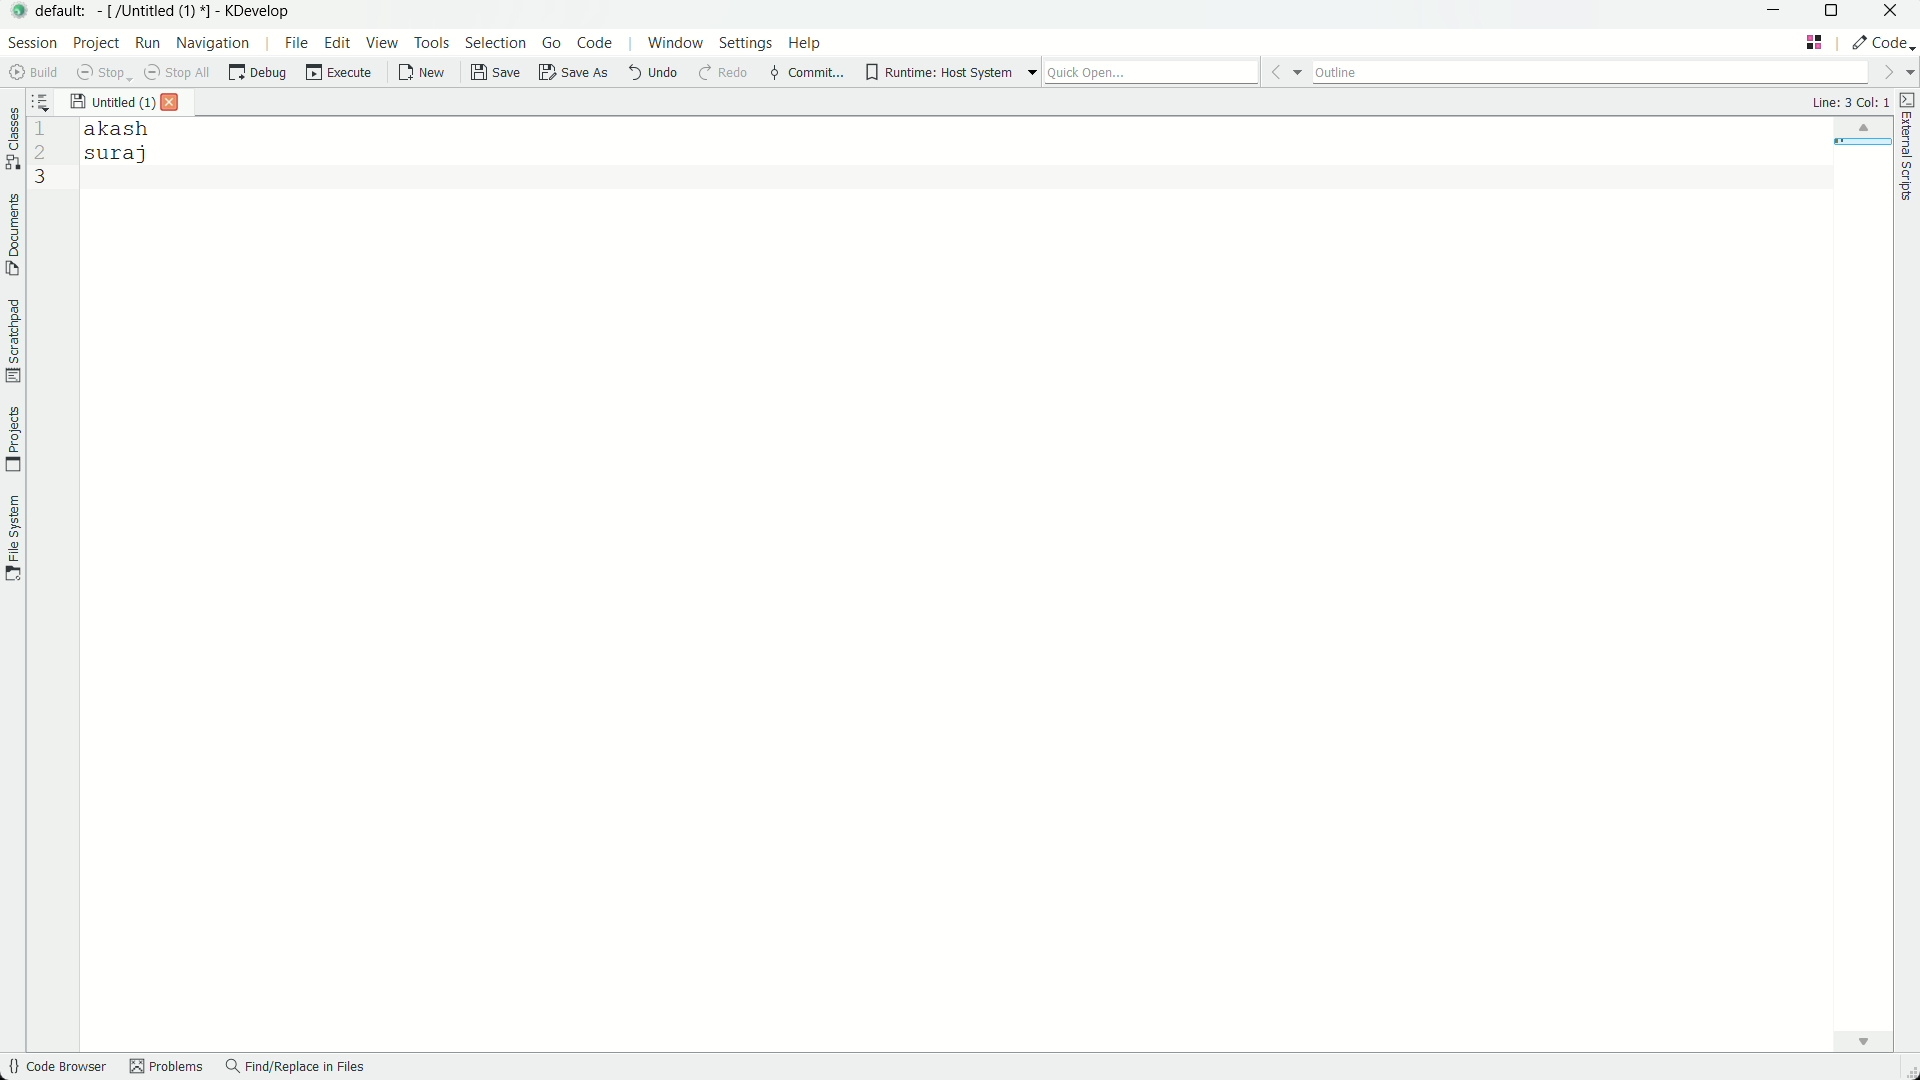  I want to click on sort opened documents, so click(49, 101).